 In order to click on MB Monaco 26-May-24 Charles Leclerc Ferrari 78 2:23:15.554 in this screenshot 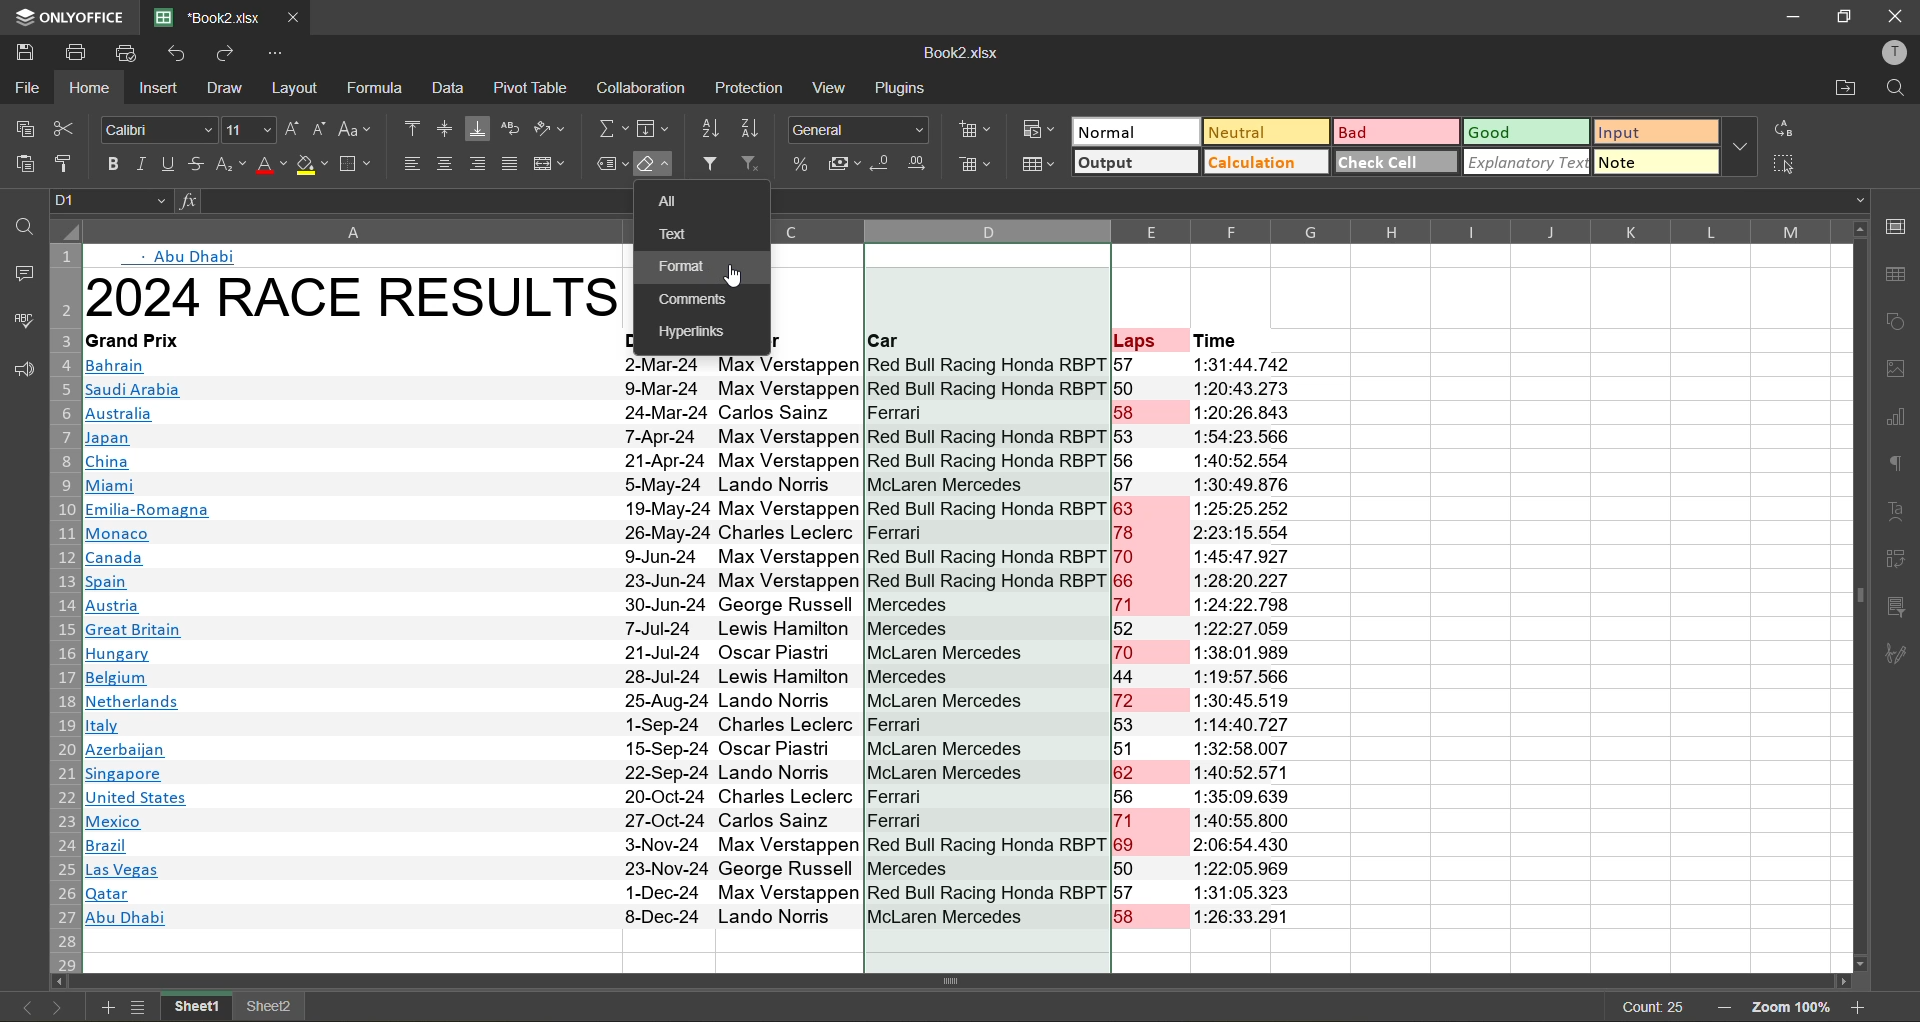, I will do `click(701, 534)`.